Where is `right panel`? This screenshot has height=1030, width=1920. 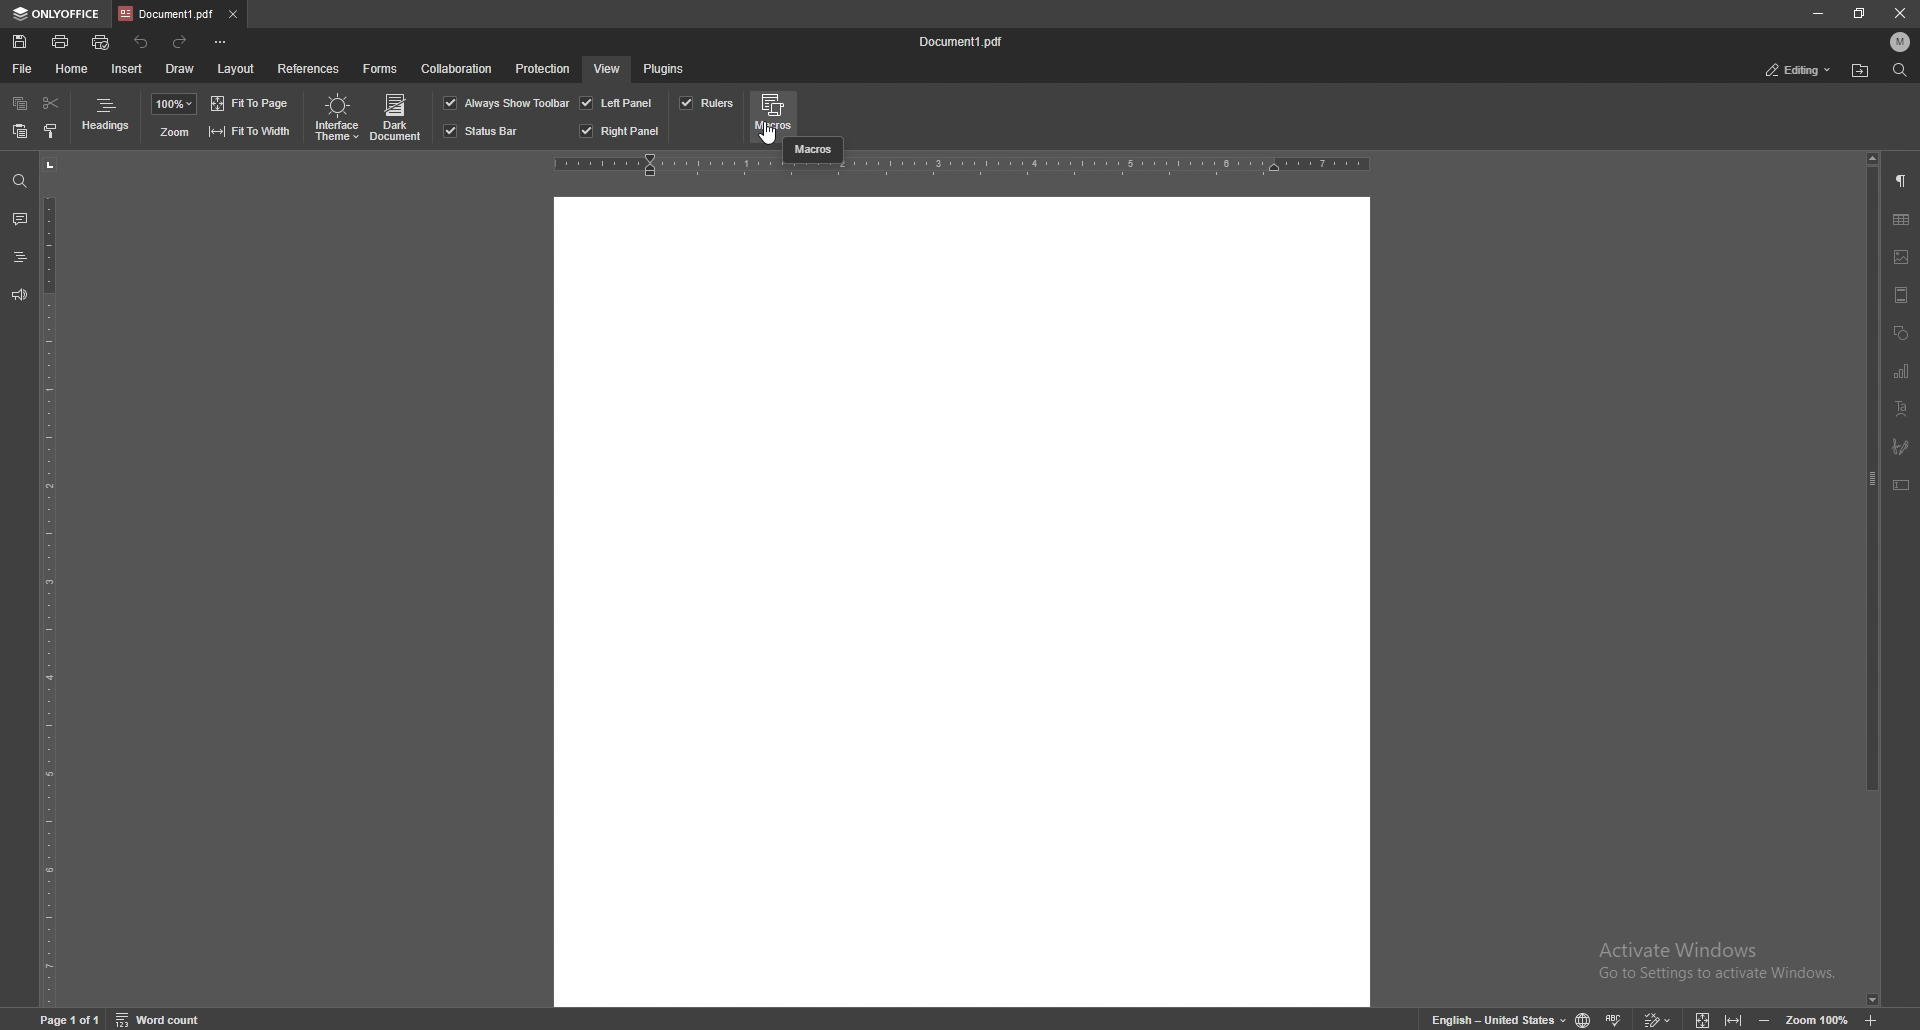 right panel is located at coordinates (620, 131).